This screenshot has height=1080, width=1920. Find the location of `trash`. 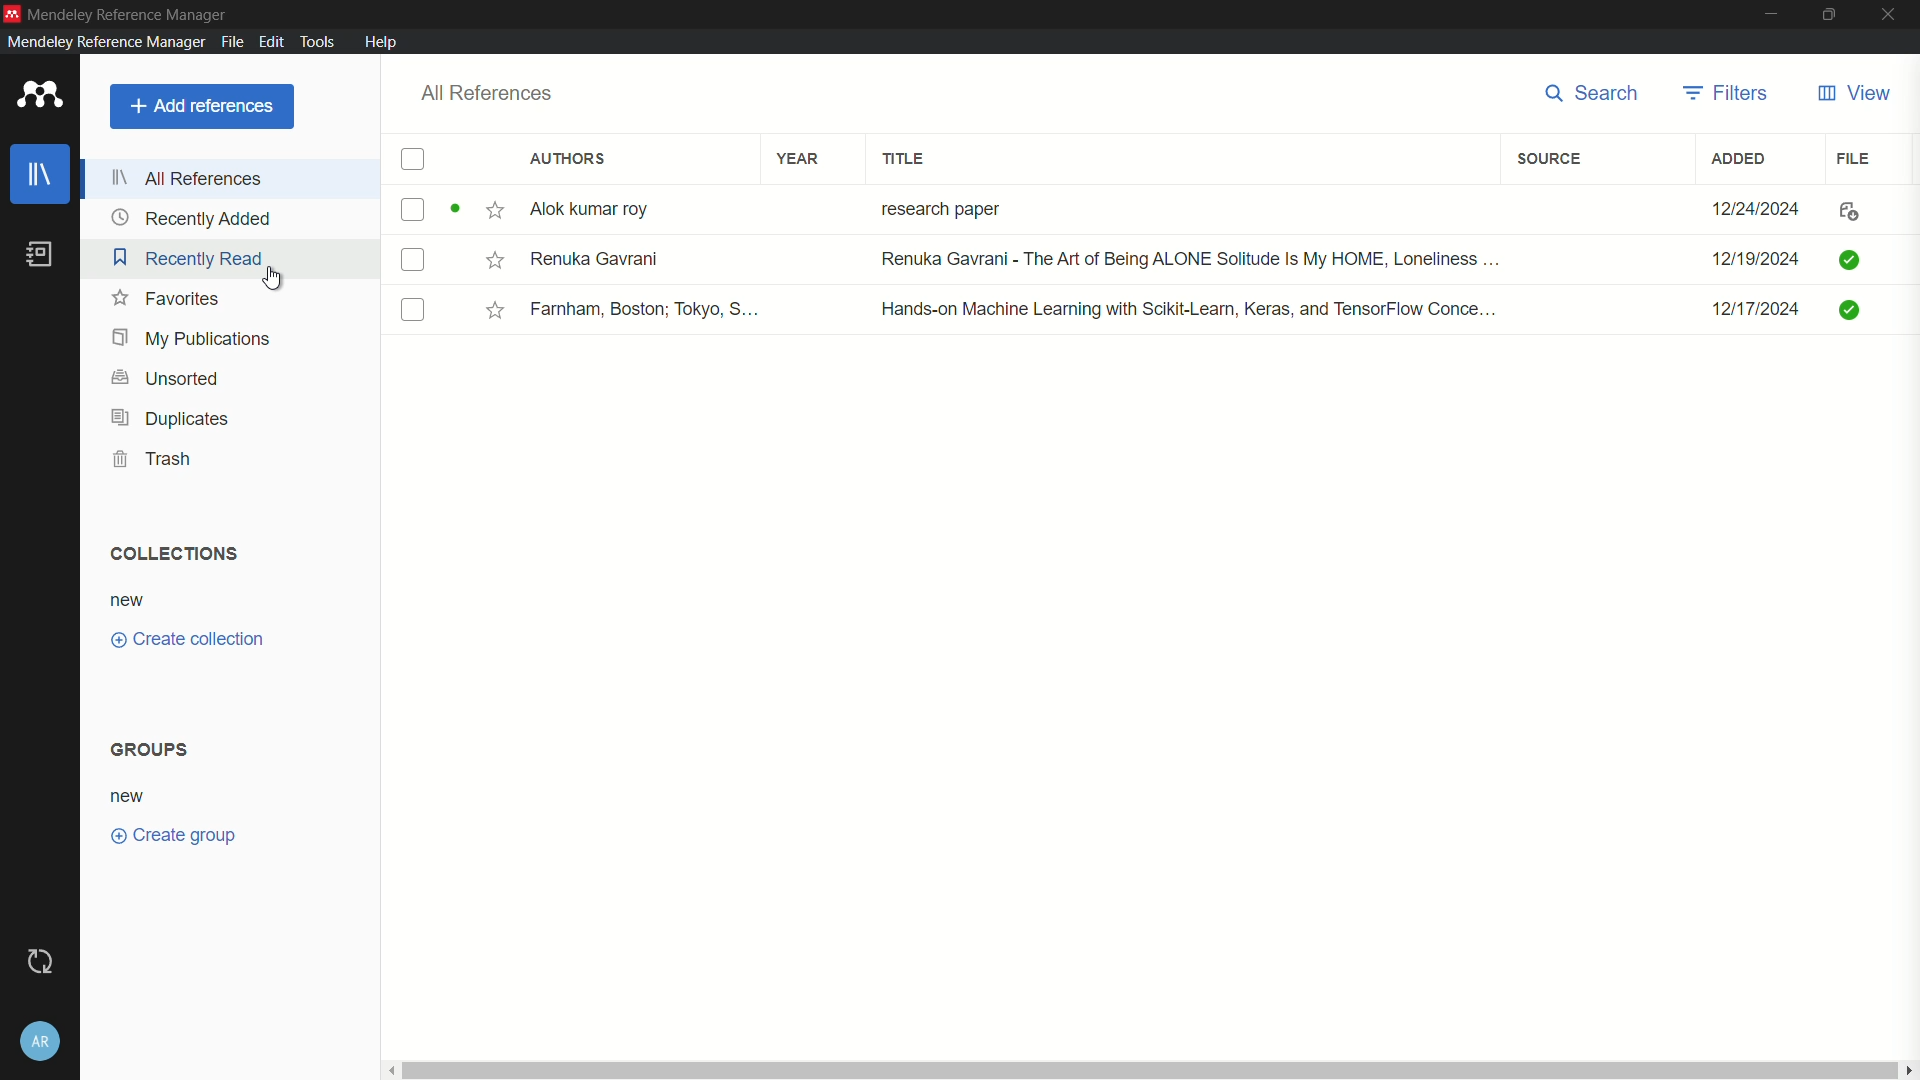

trash is located at coordinates (150, 459).